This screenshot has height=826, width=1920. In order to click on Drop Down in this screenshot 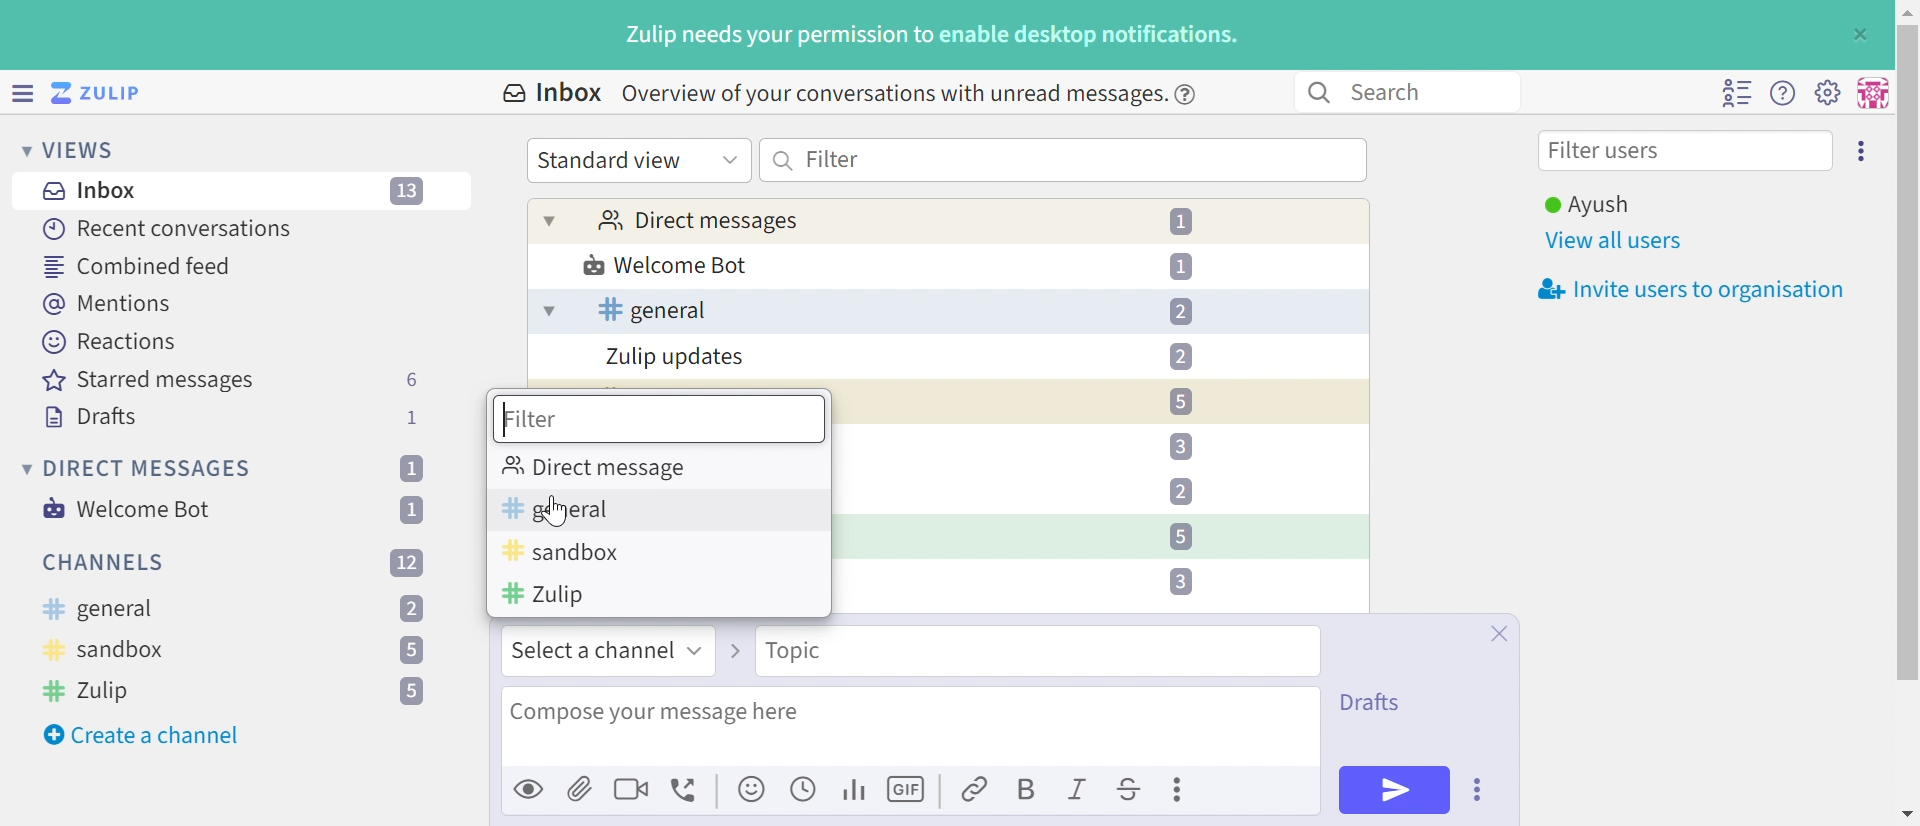, I will do `click(550, 220)`.